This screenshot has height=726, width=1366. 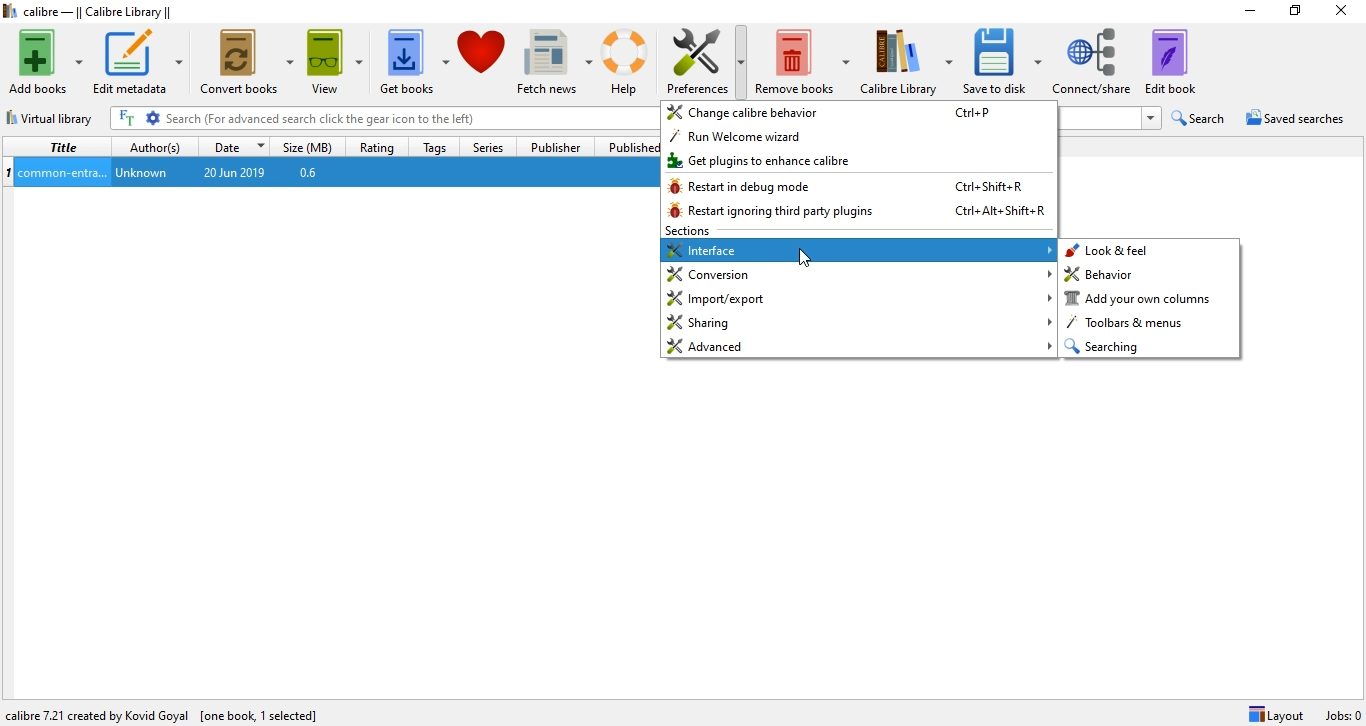 I want to click on Minimise, so click(x=1245, y=12).